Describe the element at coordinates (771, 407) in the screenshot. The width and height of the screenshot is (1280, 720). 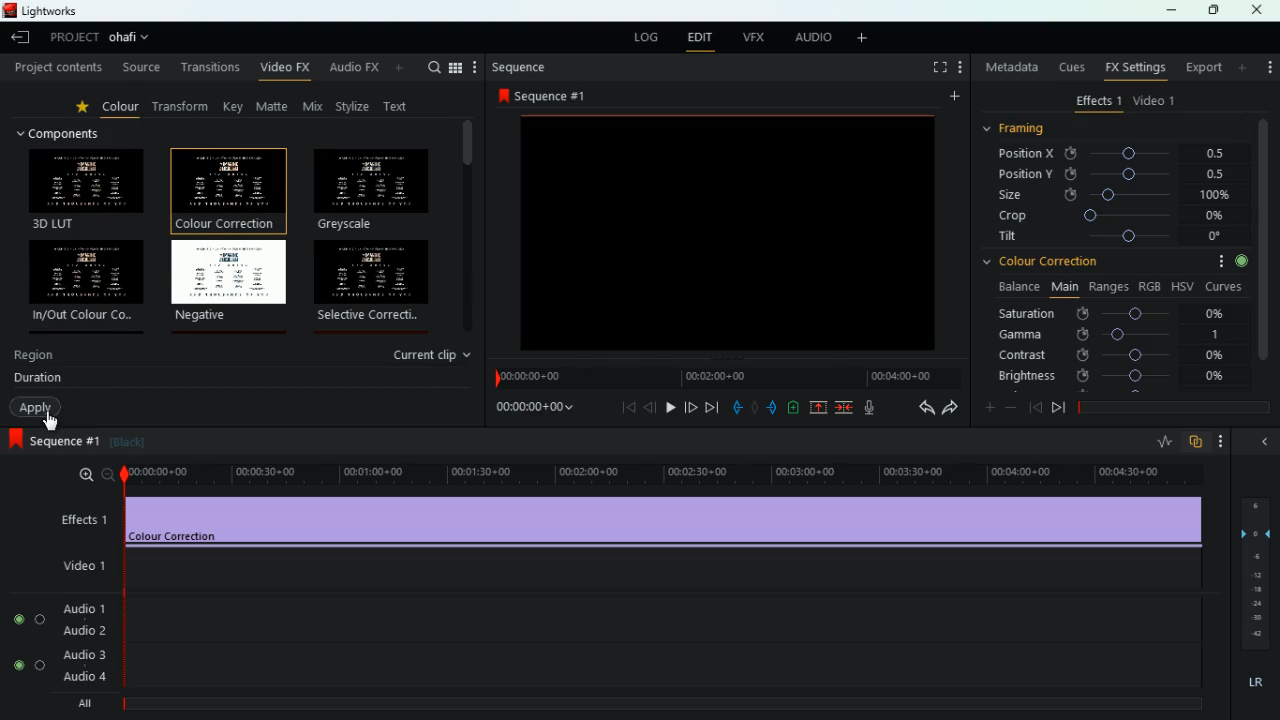
I see `front` at that location.